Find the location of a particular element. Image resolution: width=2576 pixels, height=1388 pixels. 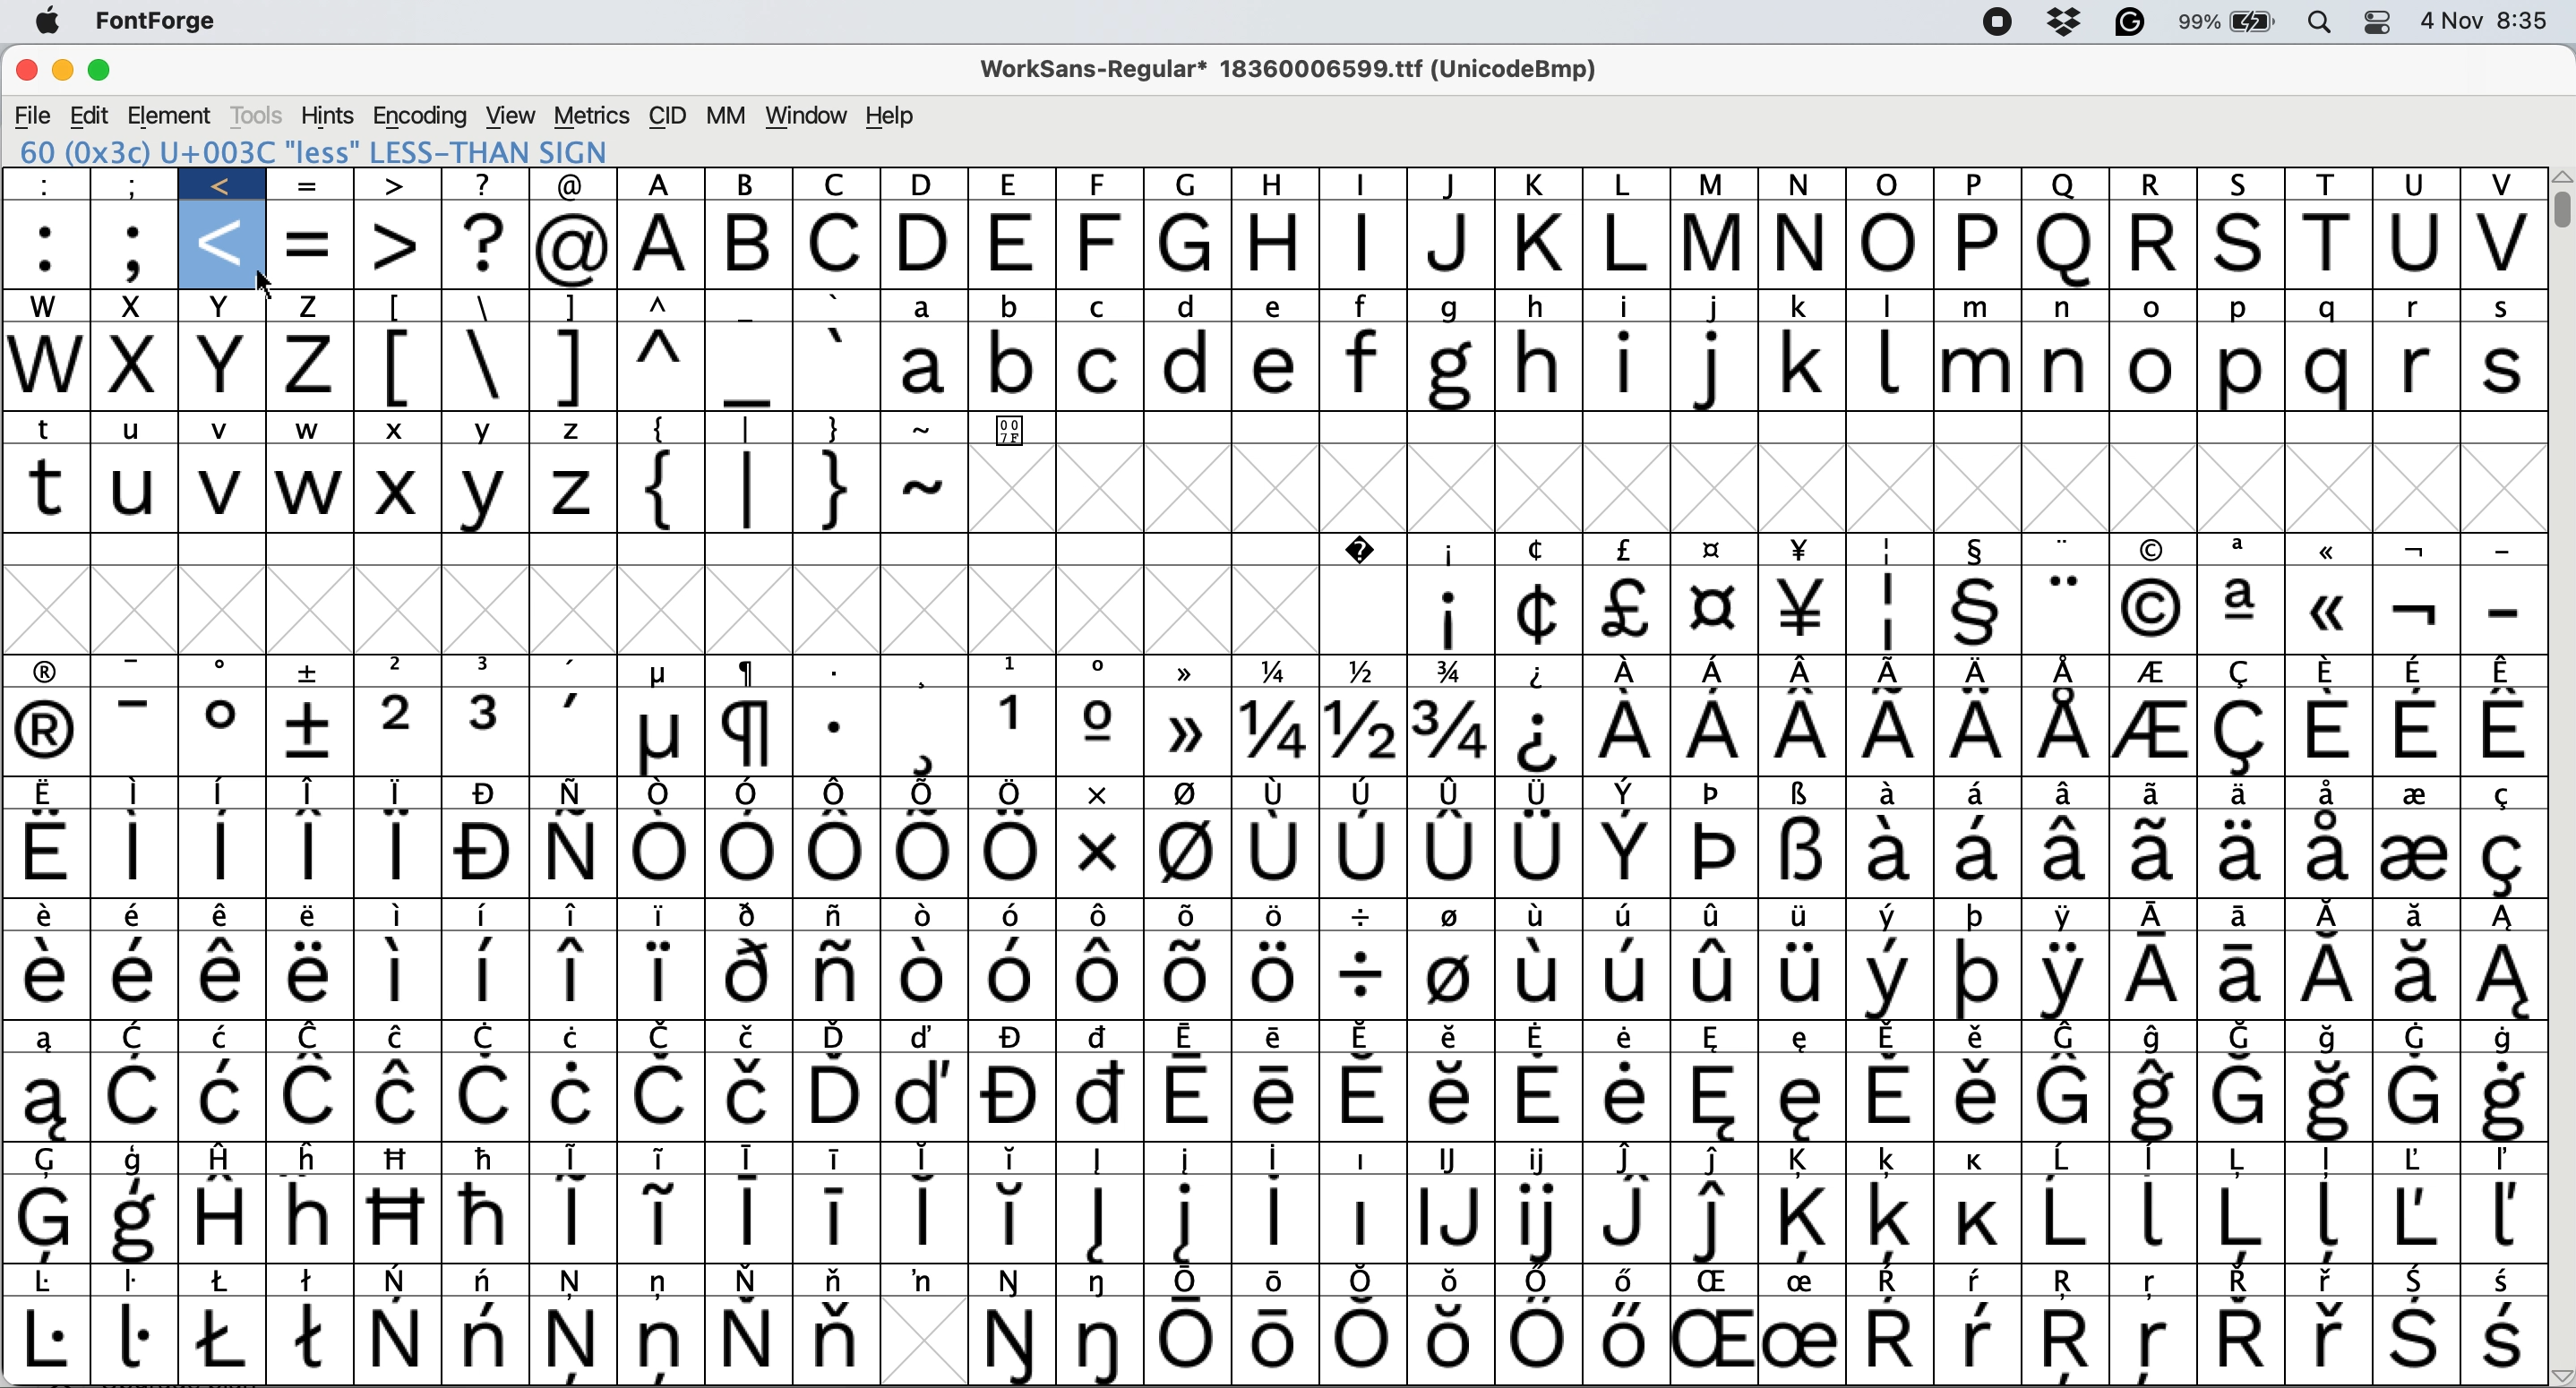

X is located at coordinates (397, 491).